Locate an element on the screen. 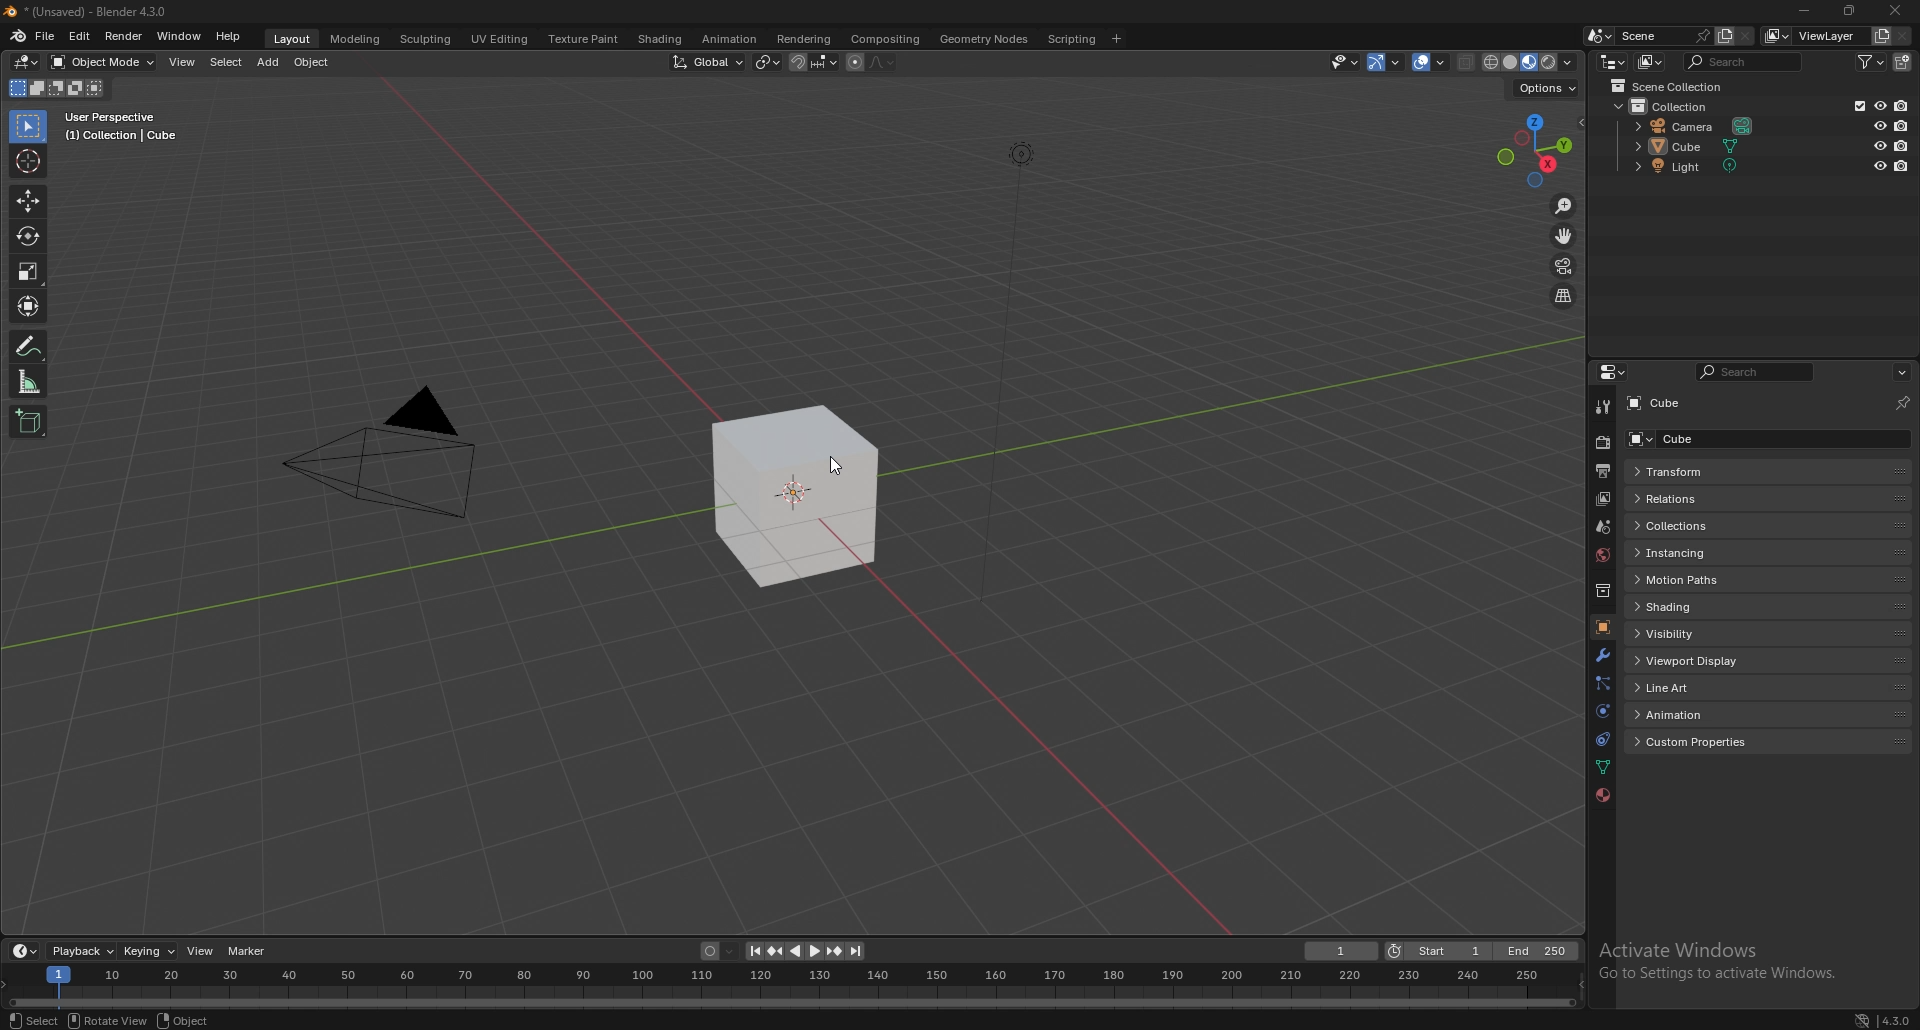  search is located at coordinates (1739, 62).